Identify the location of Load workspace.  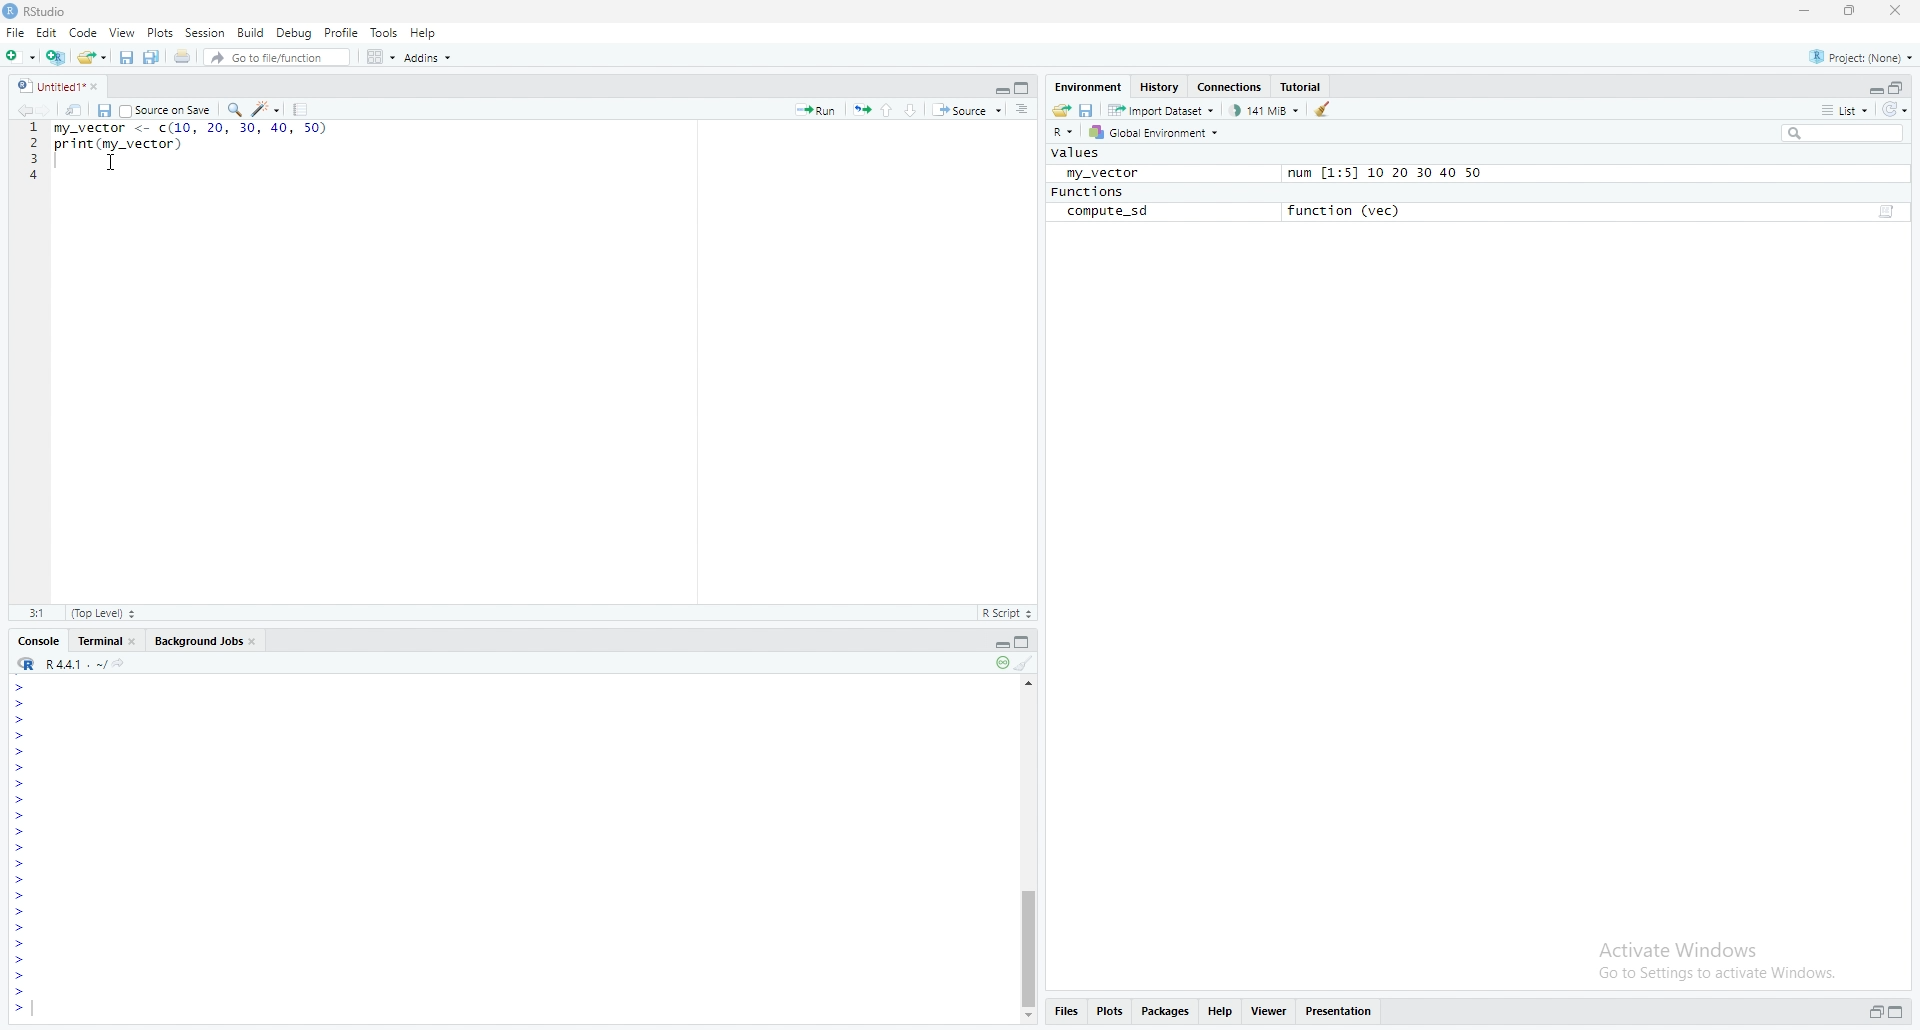
(1062, 109).